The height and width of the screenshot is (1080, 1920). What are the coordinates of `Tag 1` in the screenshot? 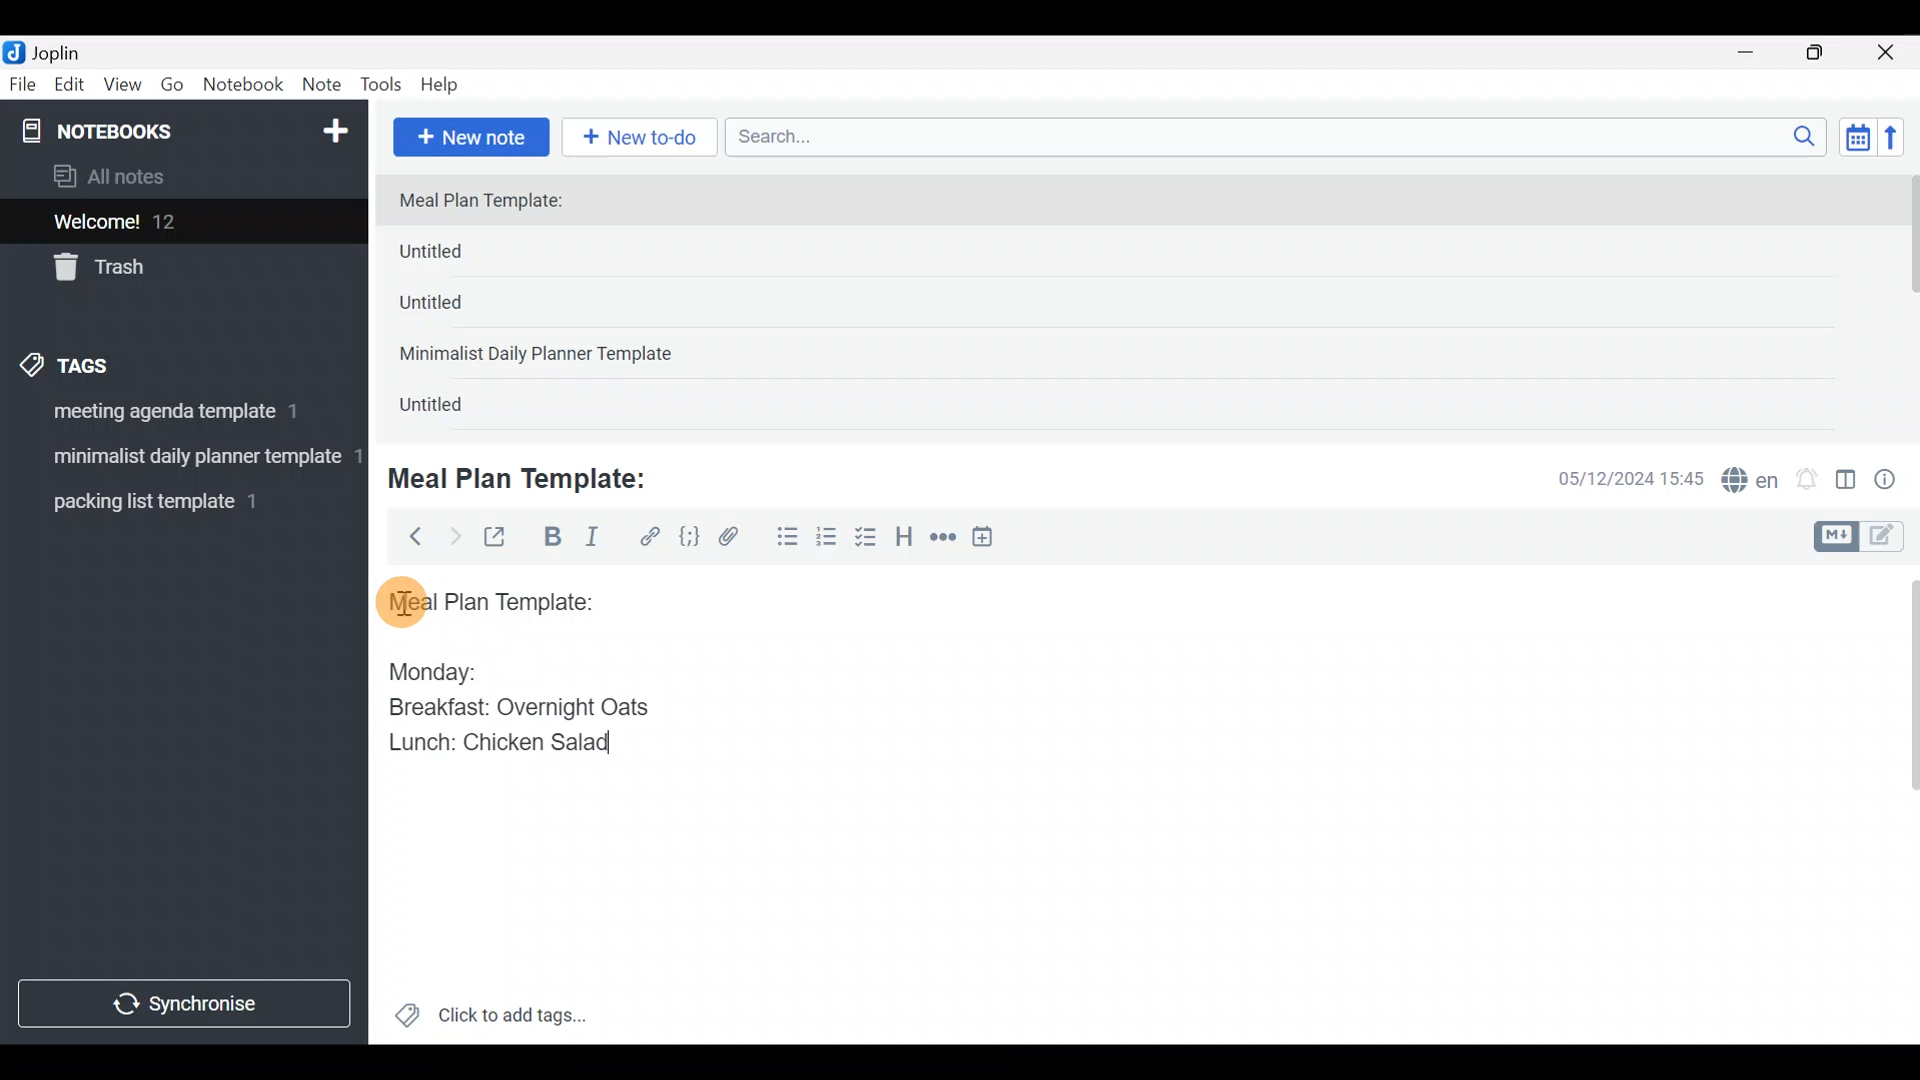 It's located at (178, 417).